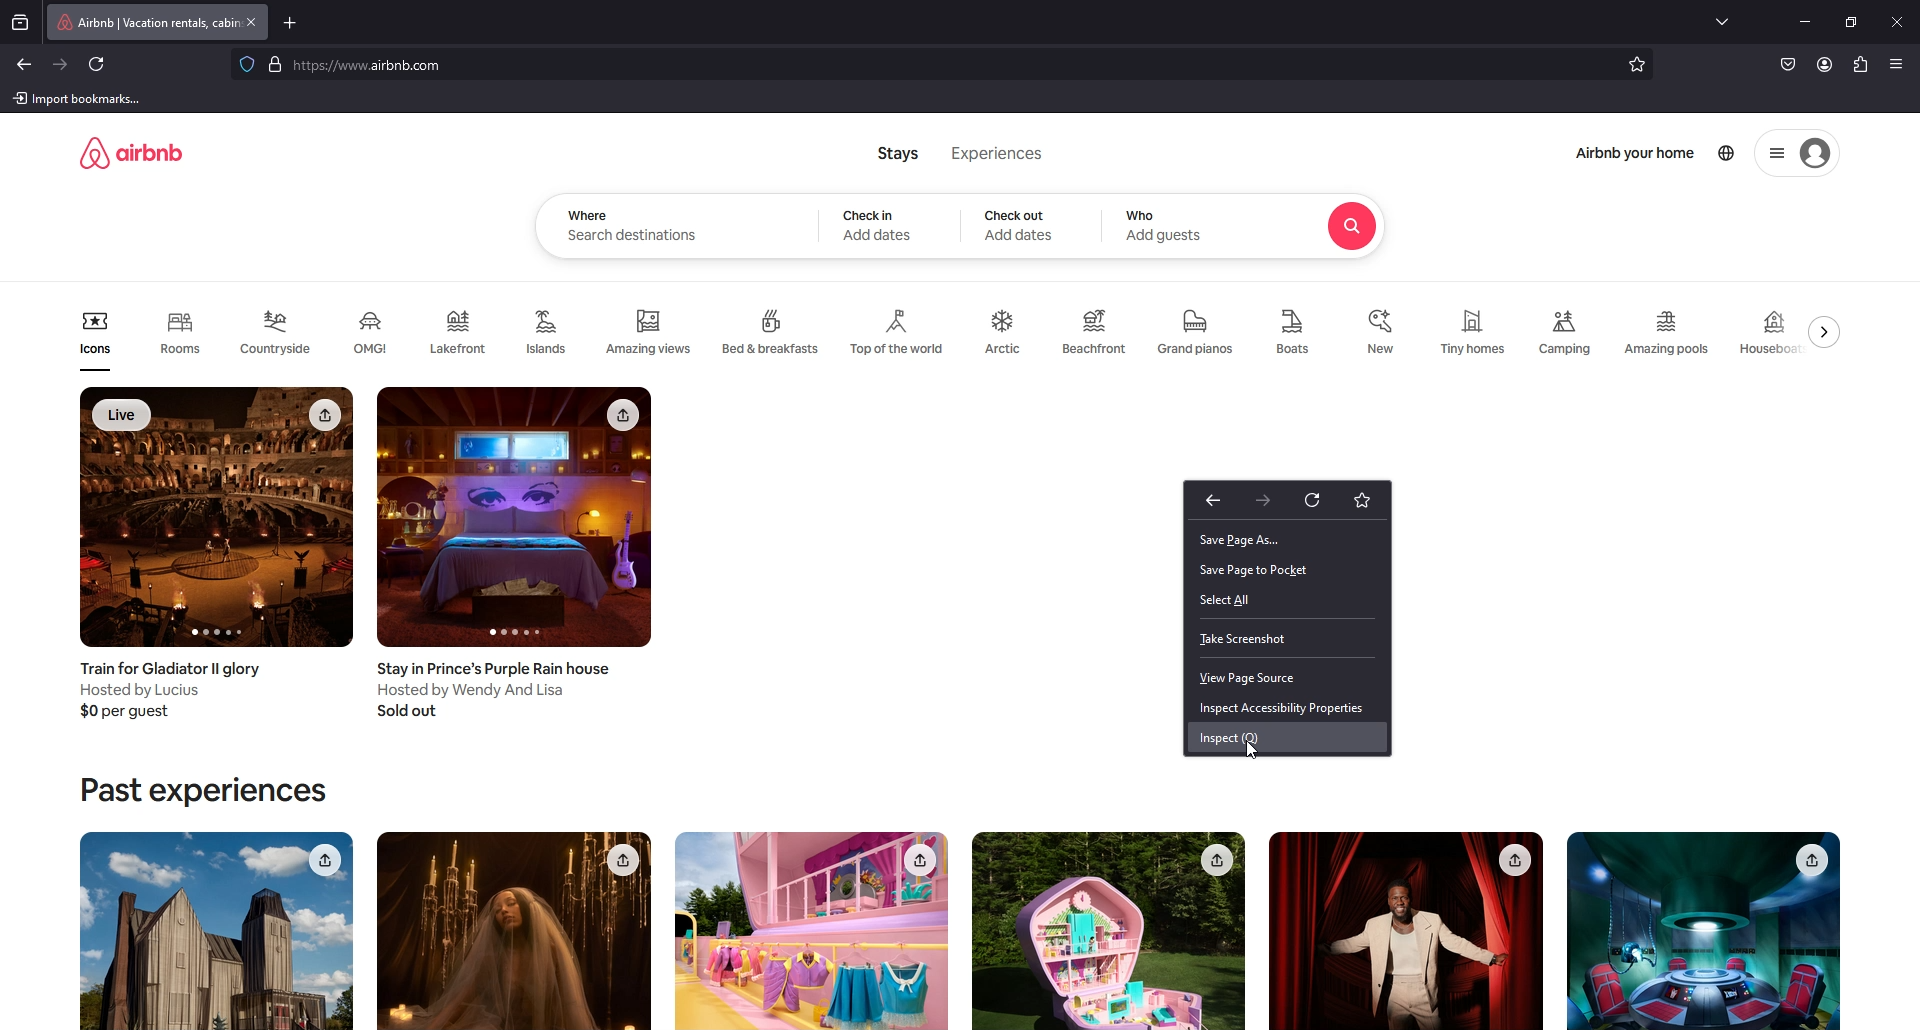 The width and height of the screenshot is (1920, 1030). I want to click on Train for Gladiator Il glory Hosted by Lucius $0 per guest., so click(174, 691).